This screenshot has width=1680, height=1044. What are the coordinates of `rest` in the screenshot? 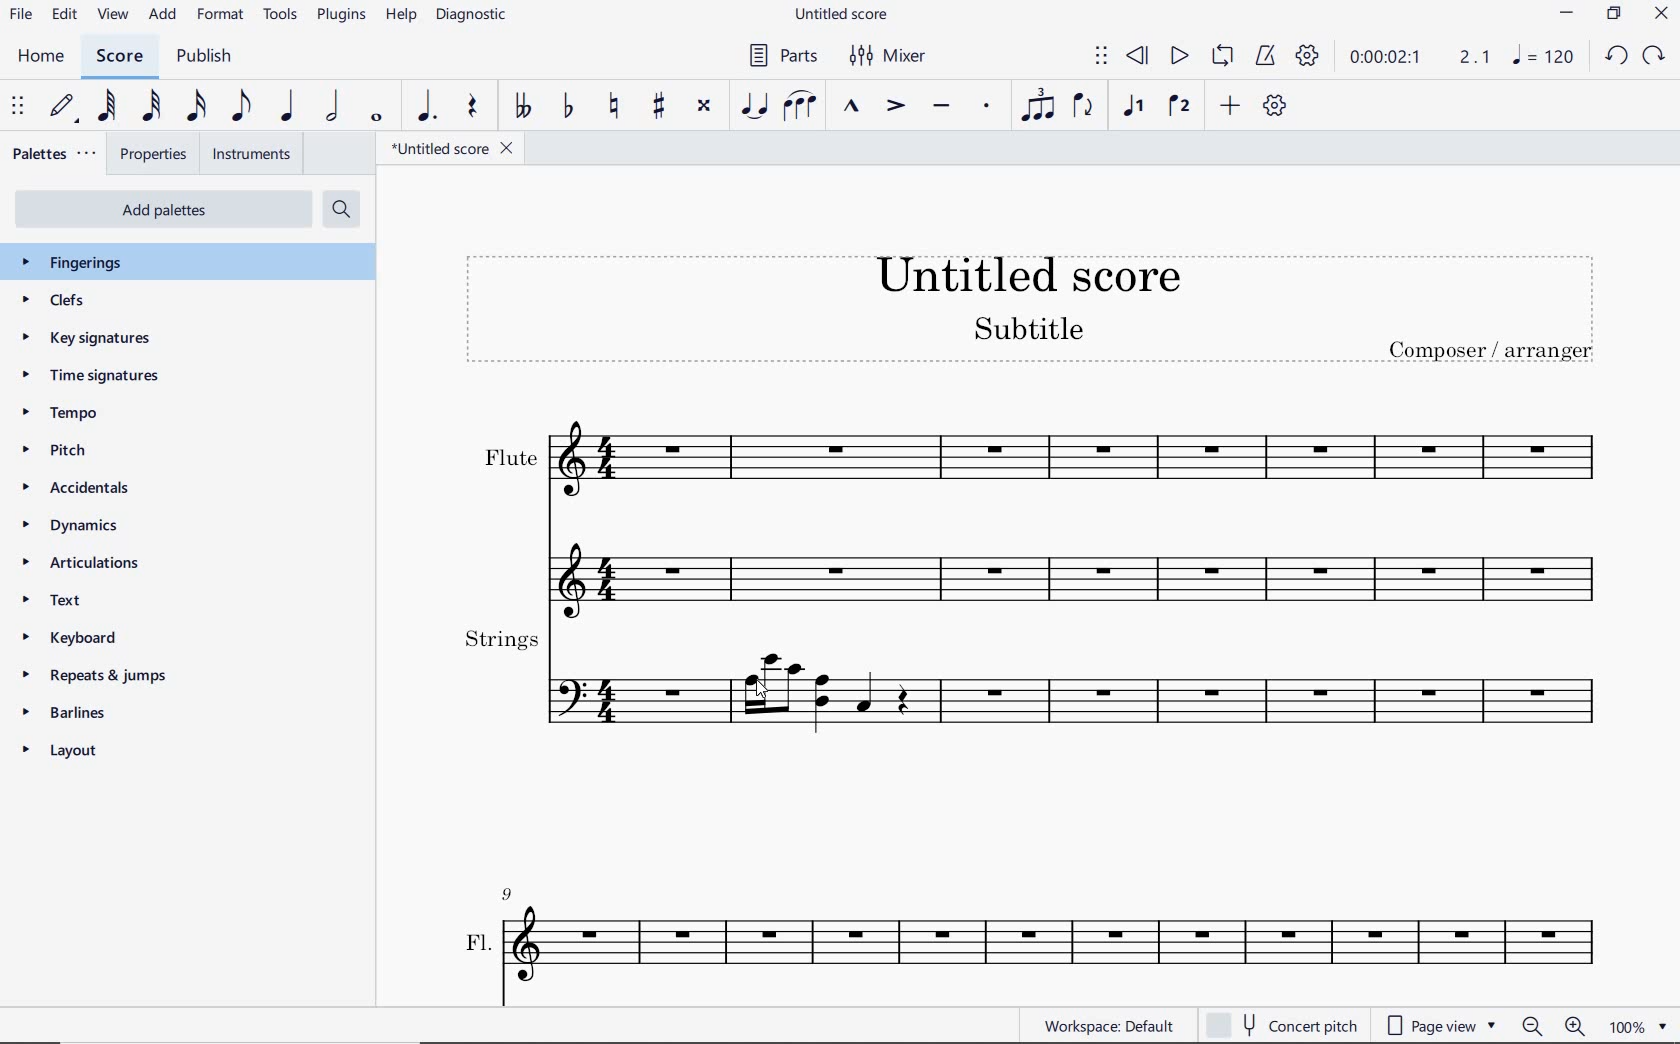 It's located at (474, 109).